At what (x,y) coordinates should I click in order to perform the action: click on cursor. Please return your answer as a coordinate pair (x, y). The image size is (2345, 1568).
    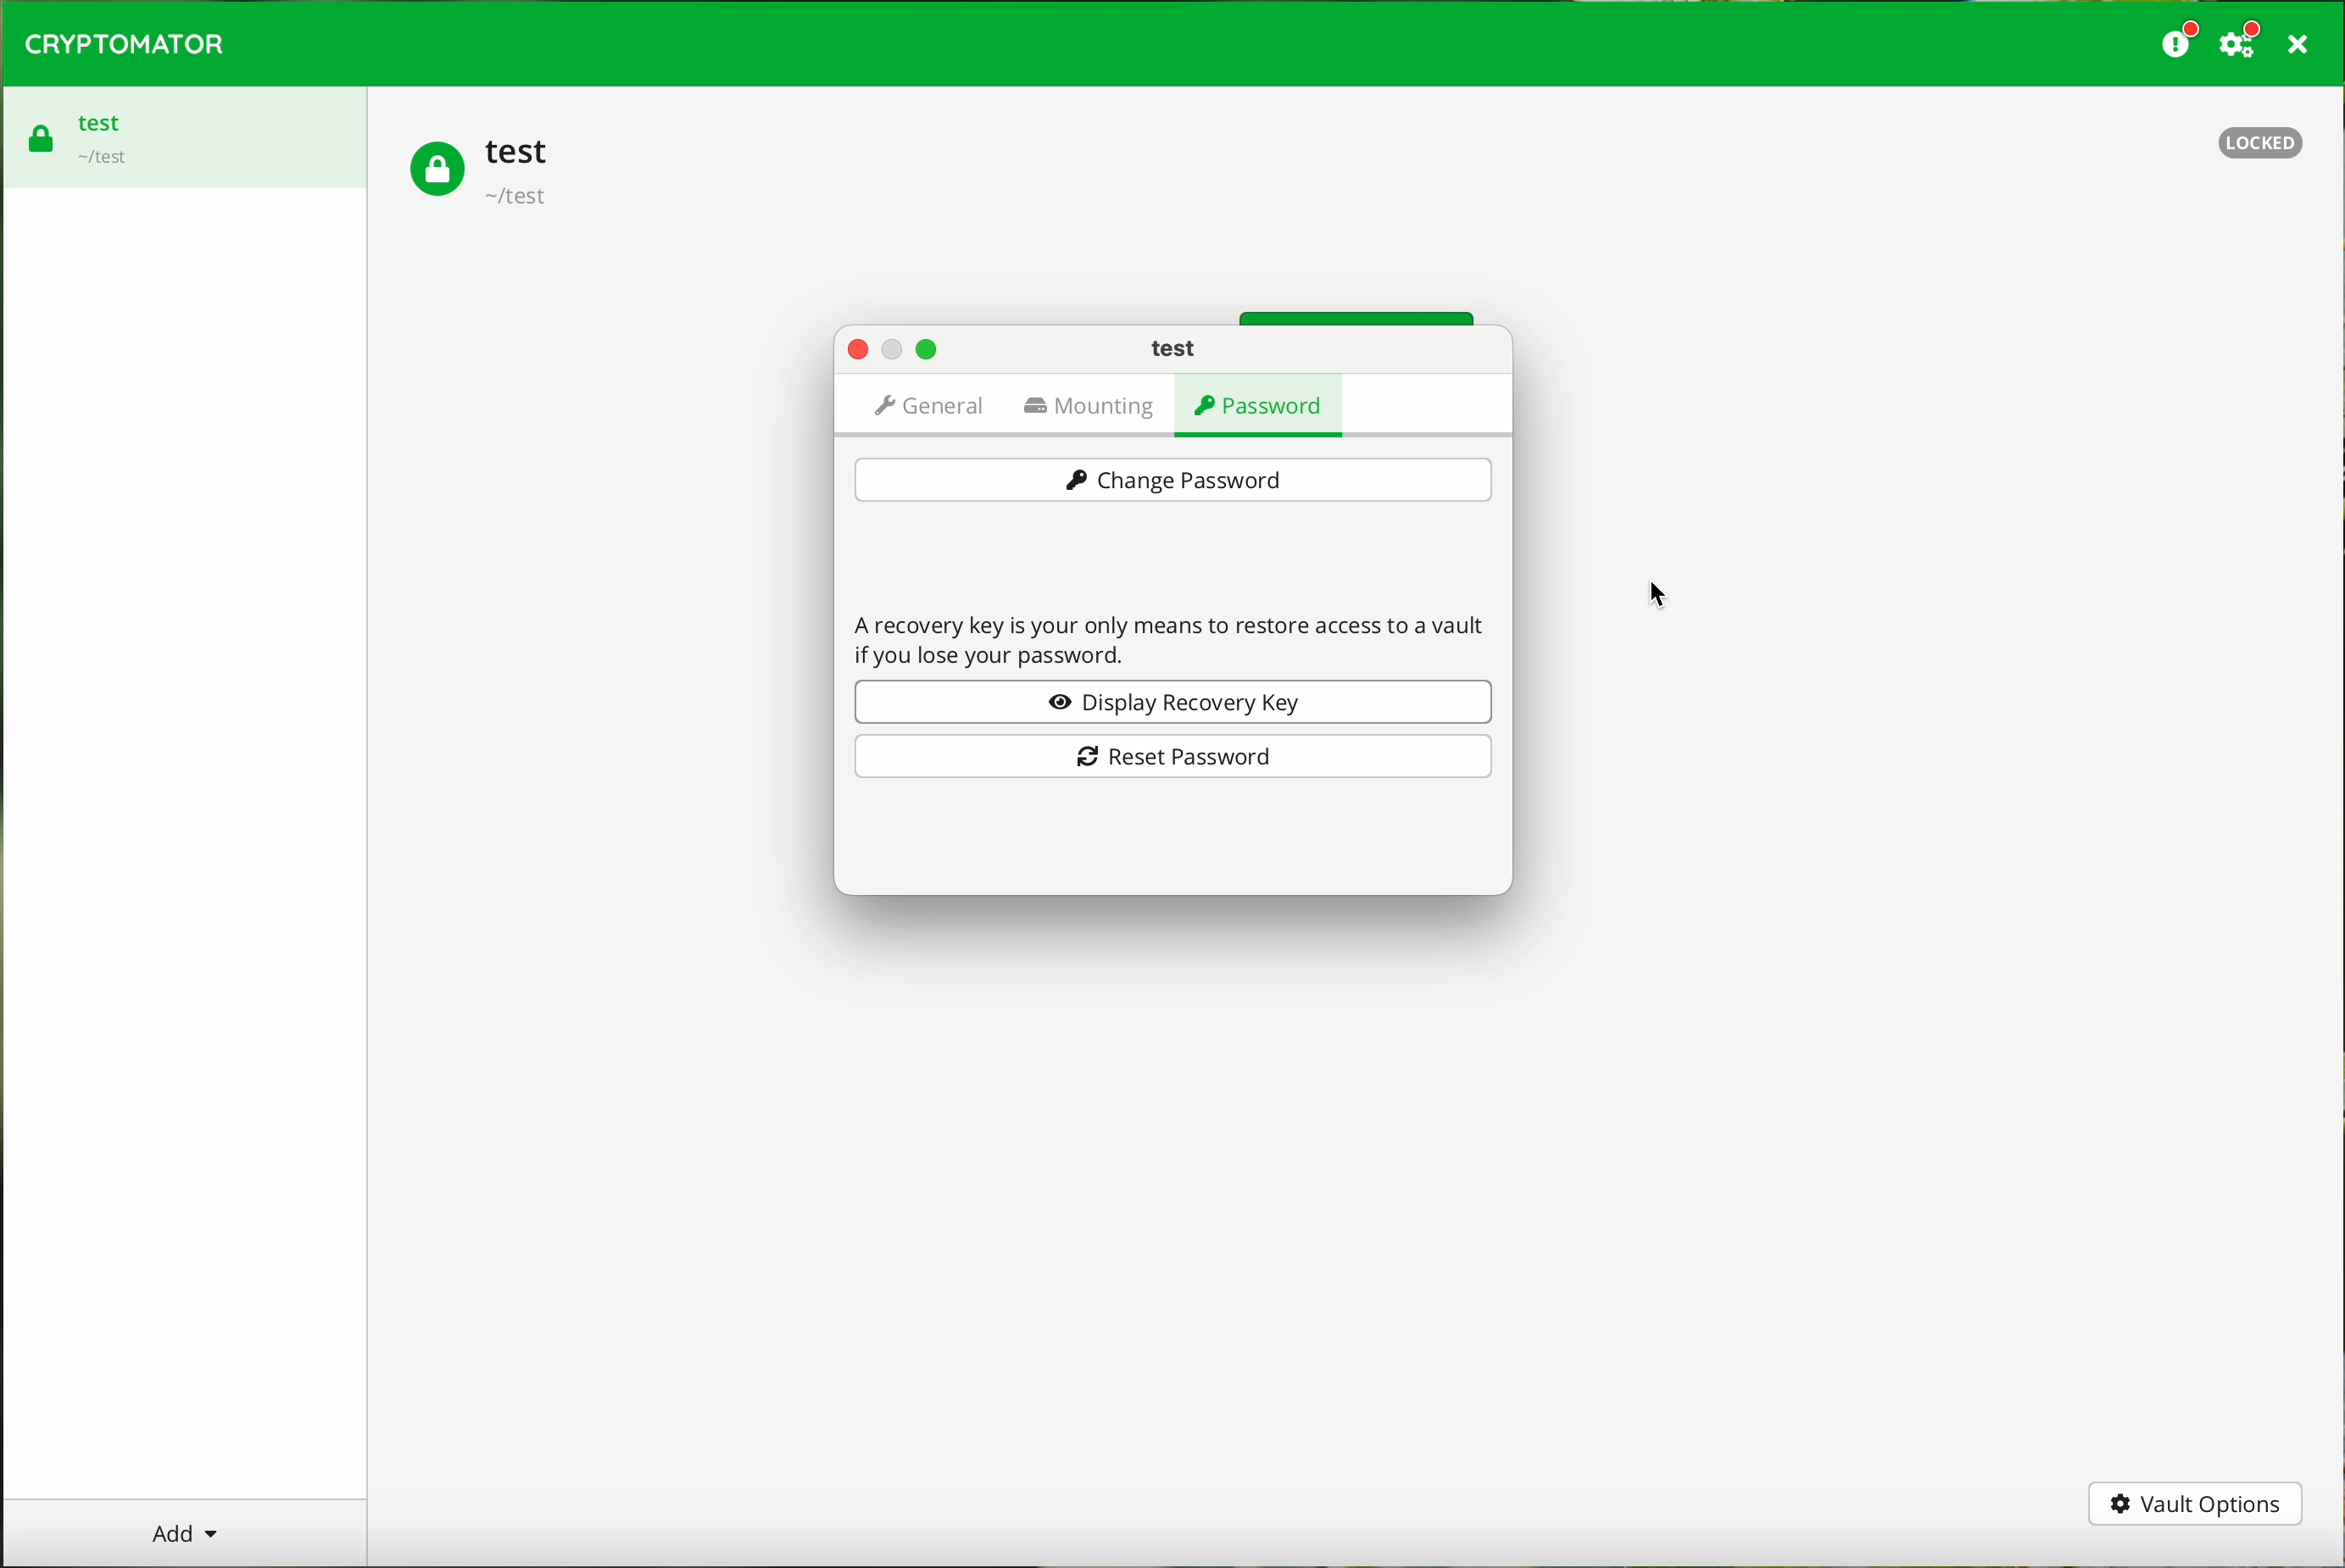
    Looking at the image, I should click on (1666, 589).